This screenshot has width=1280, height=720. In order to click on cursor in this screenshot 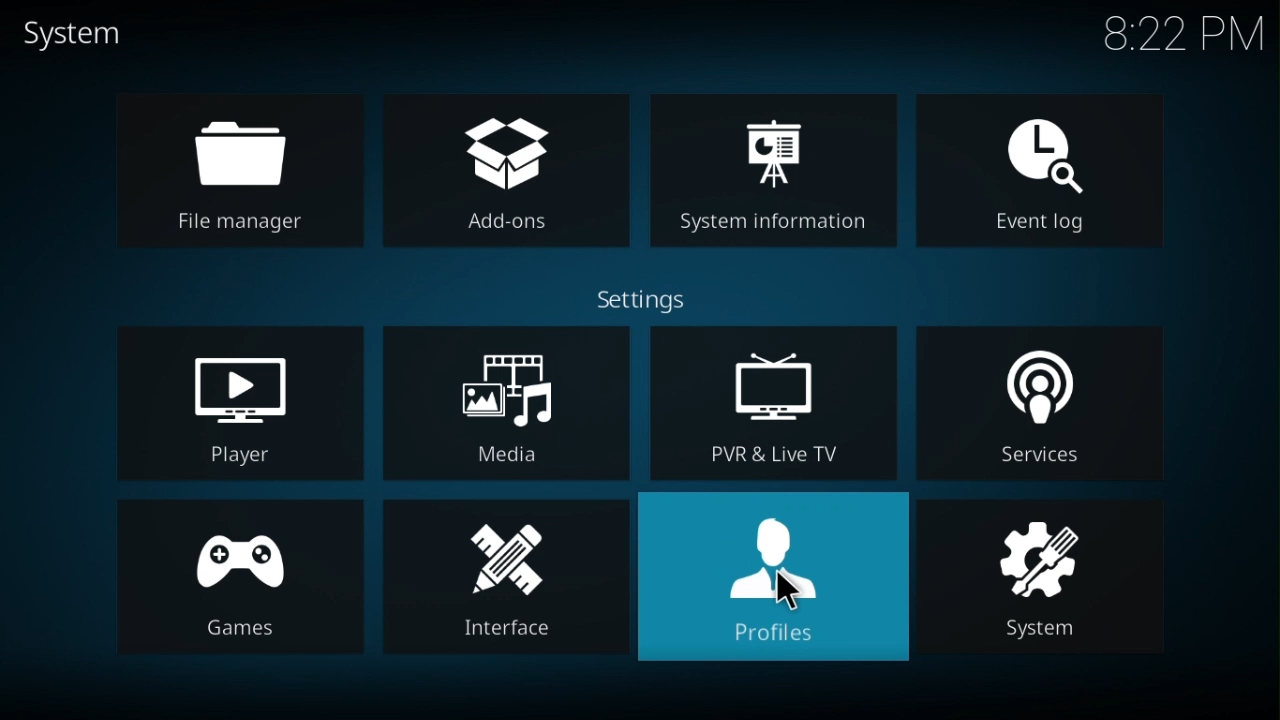, I will do `click(791, 593)`.